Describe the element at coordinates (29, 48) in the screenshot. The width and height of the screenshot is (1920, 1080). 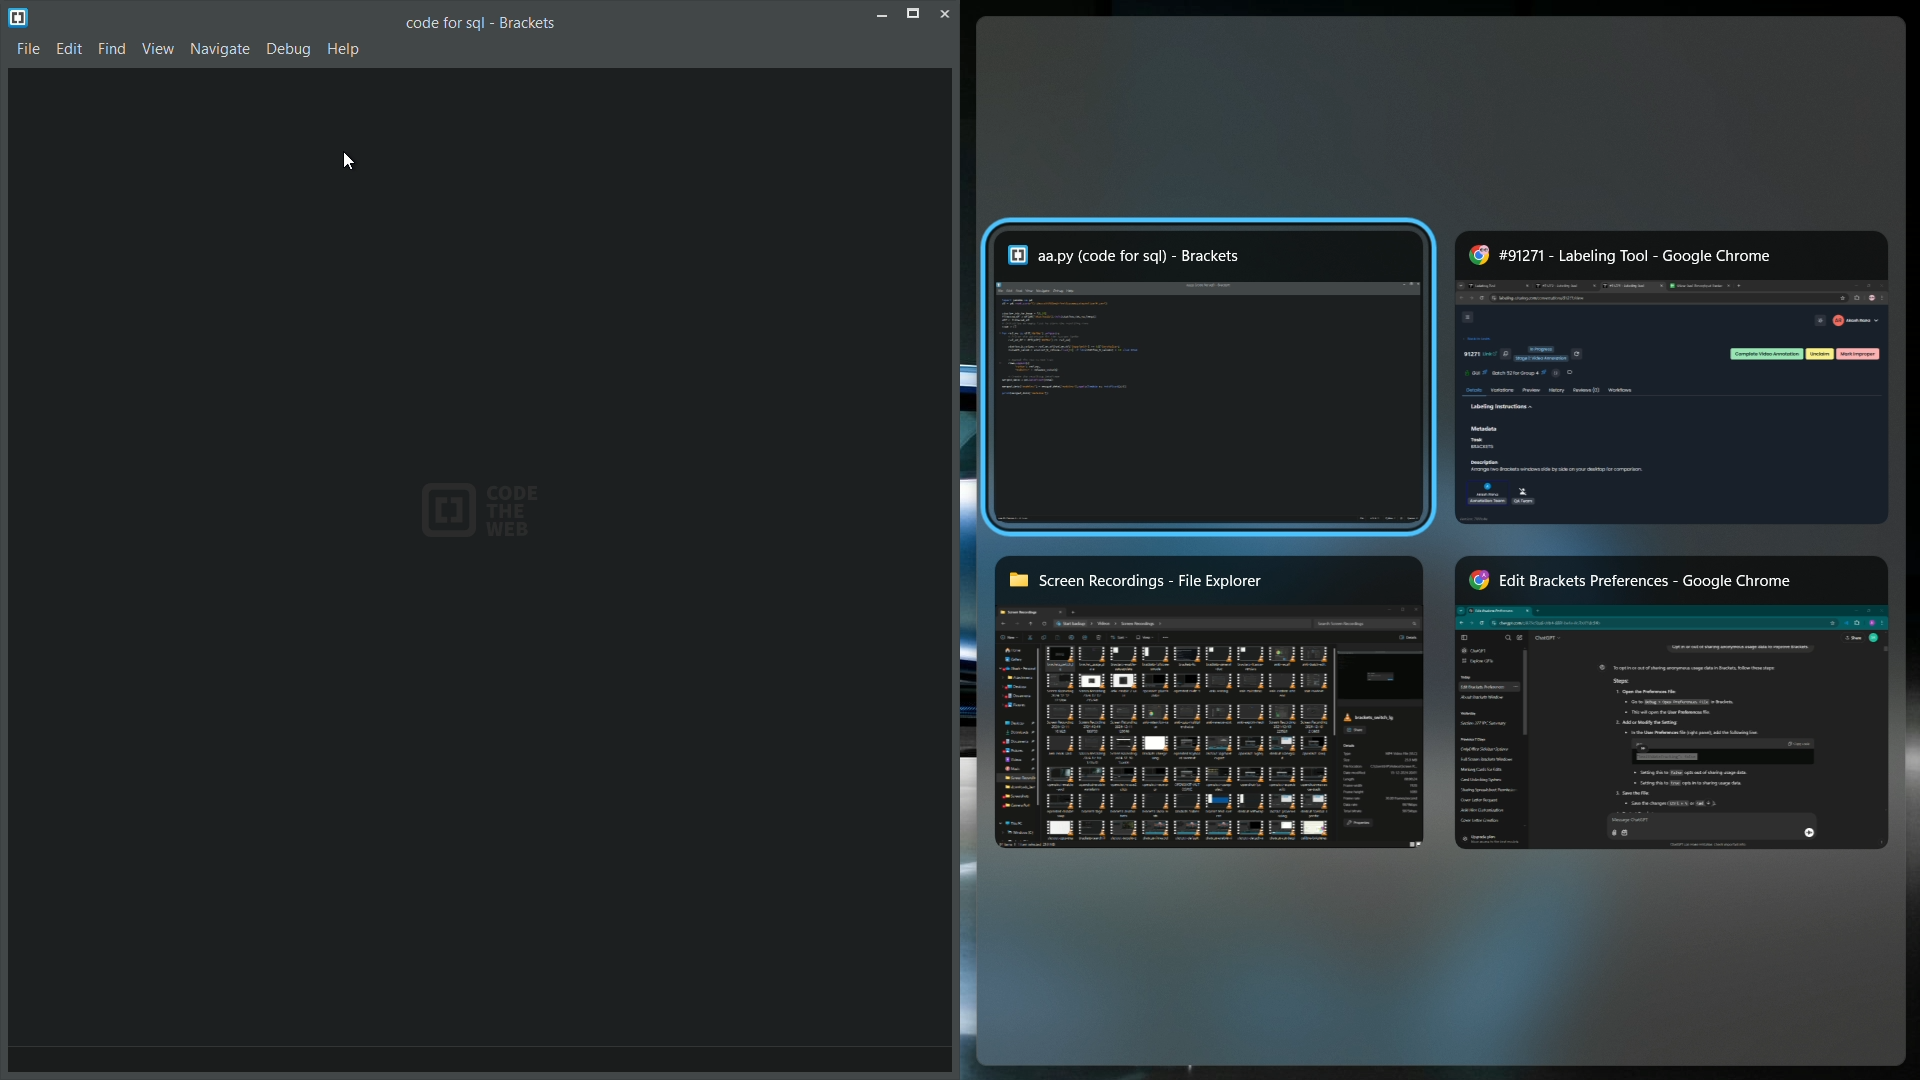
I see `File` at that location.